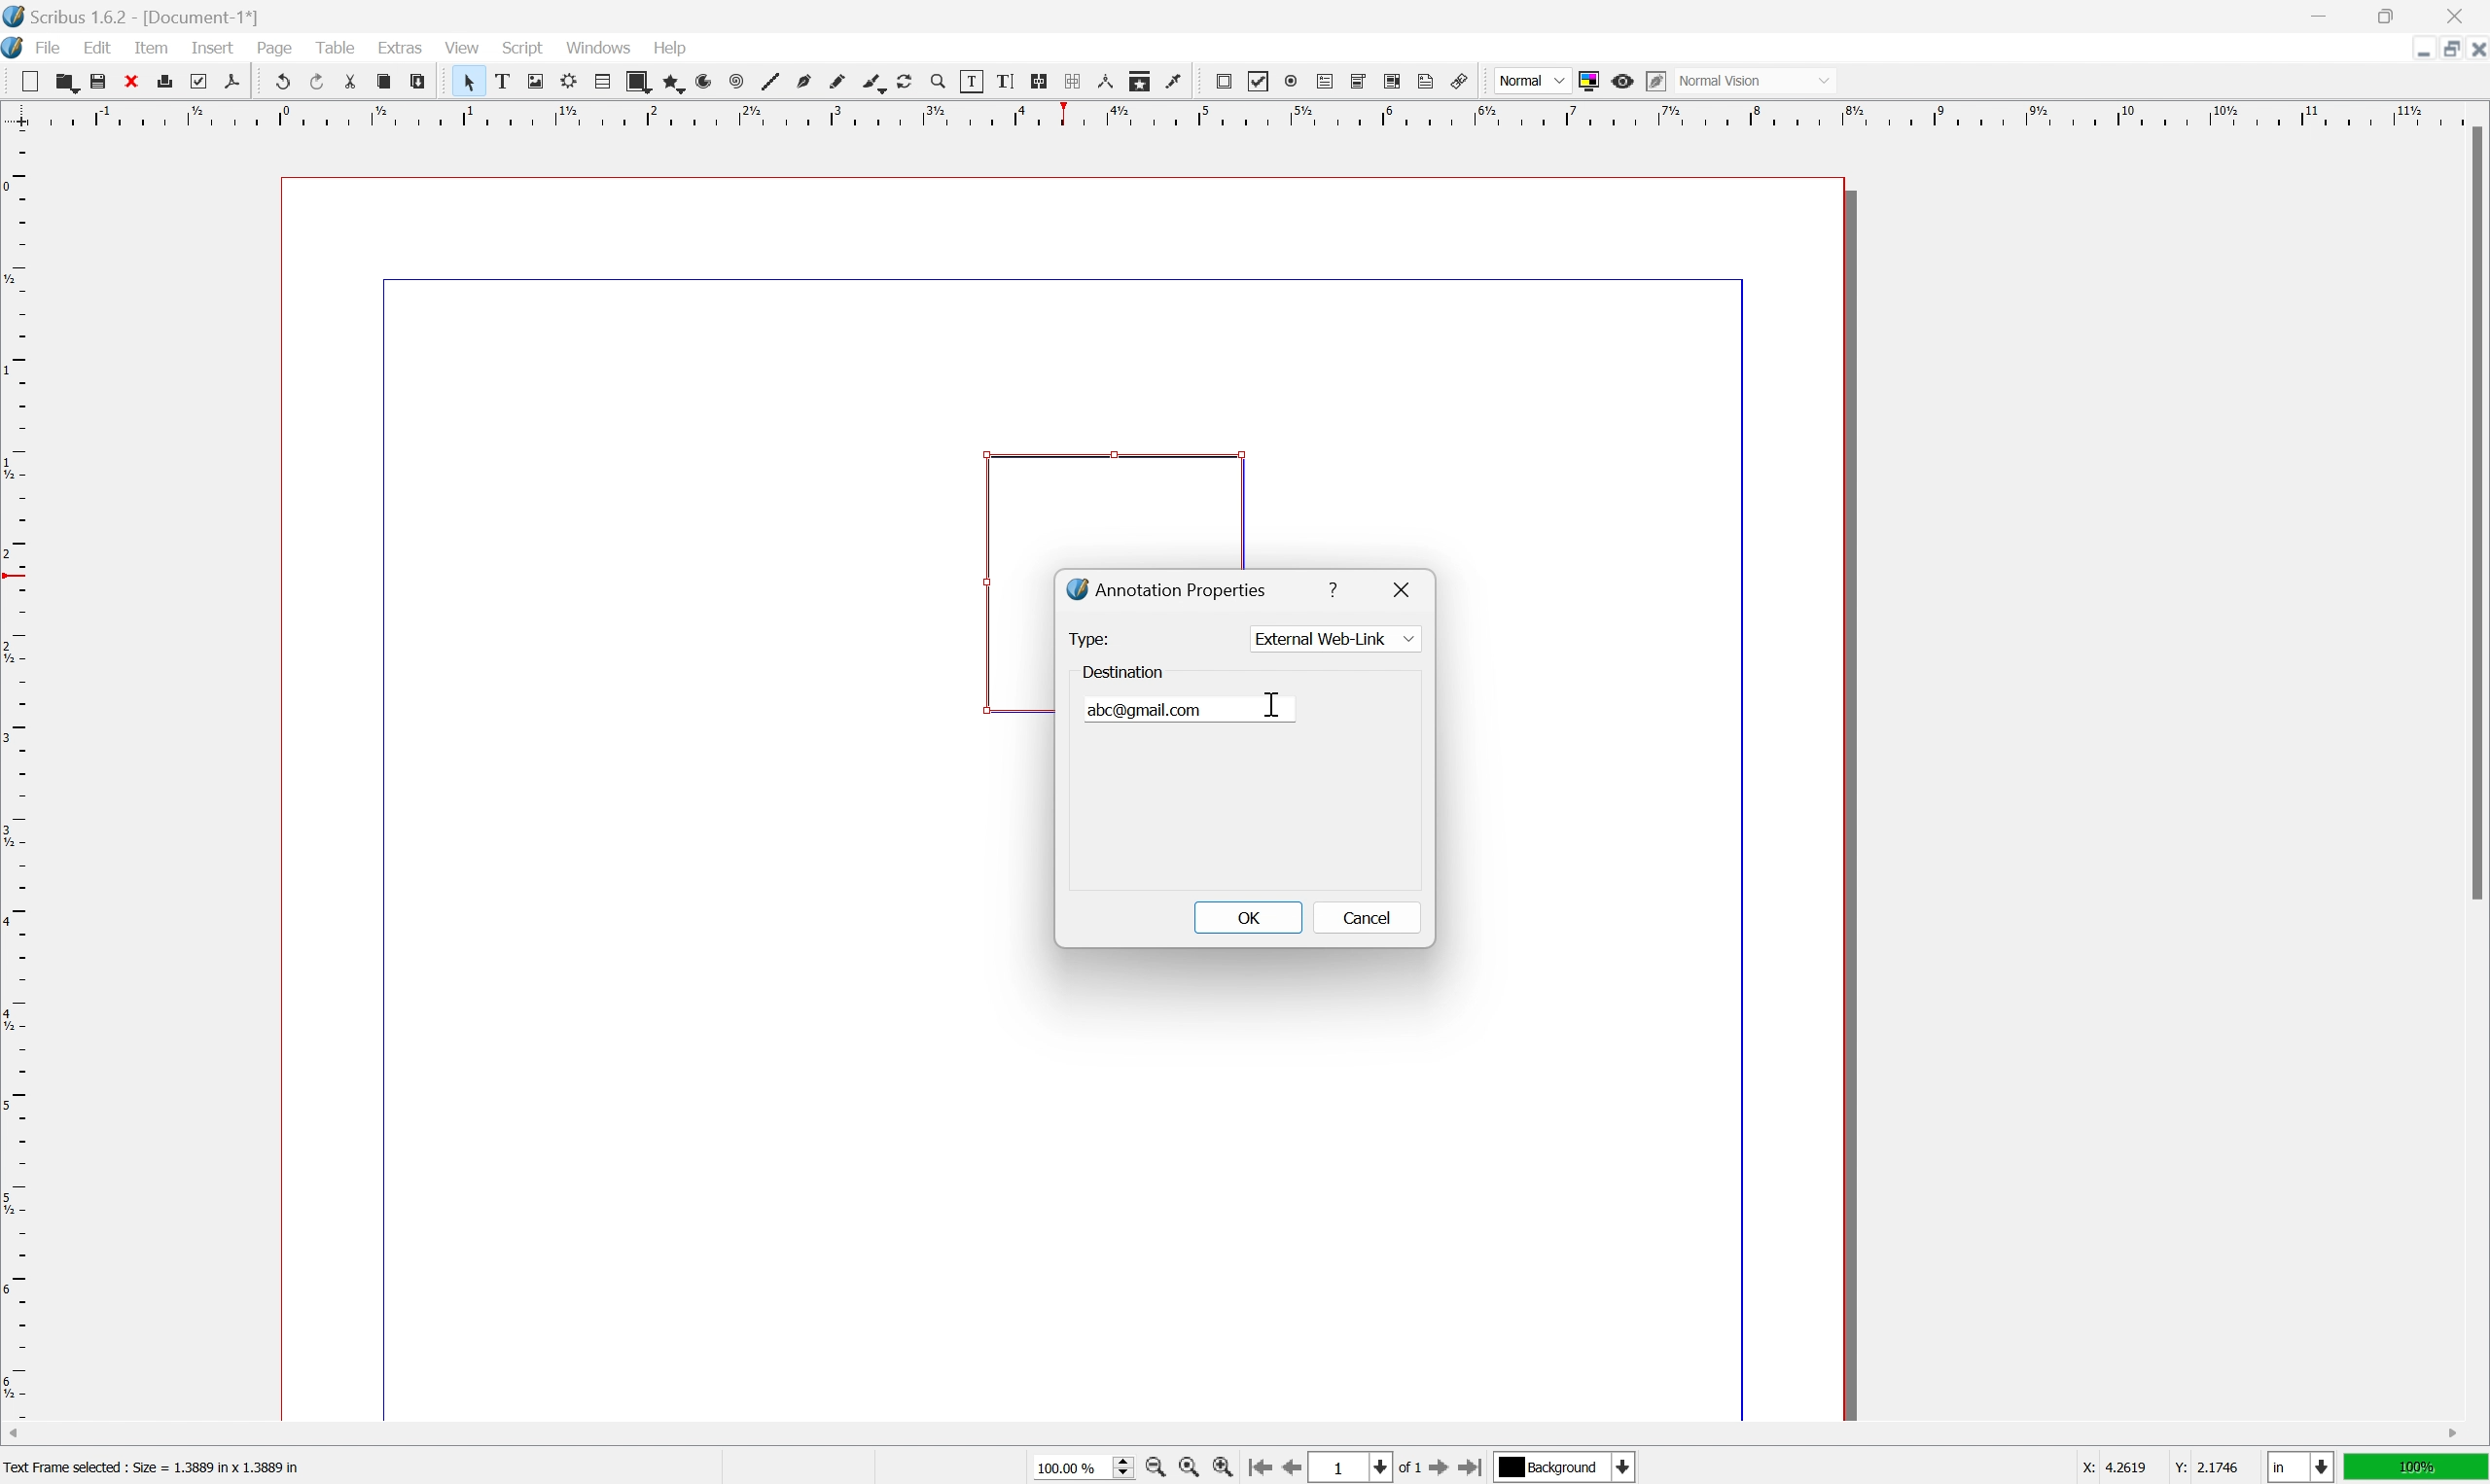  Describe the element at coordinates (1569, 1468) in the screenshot. I see `select current layer` at that location.